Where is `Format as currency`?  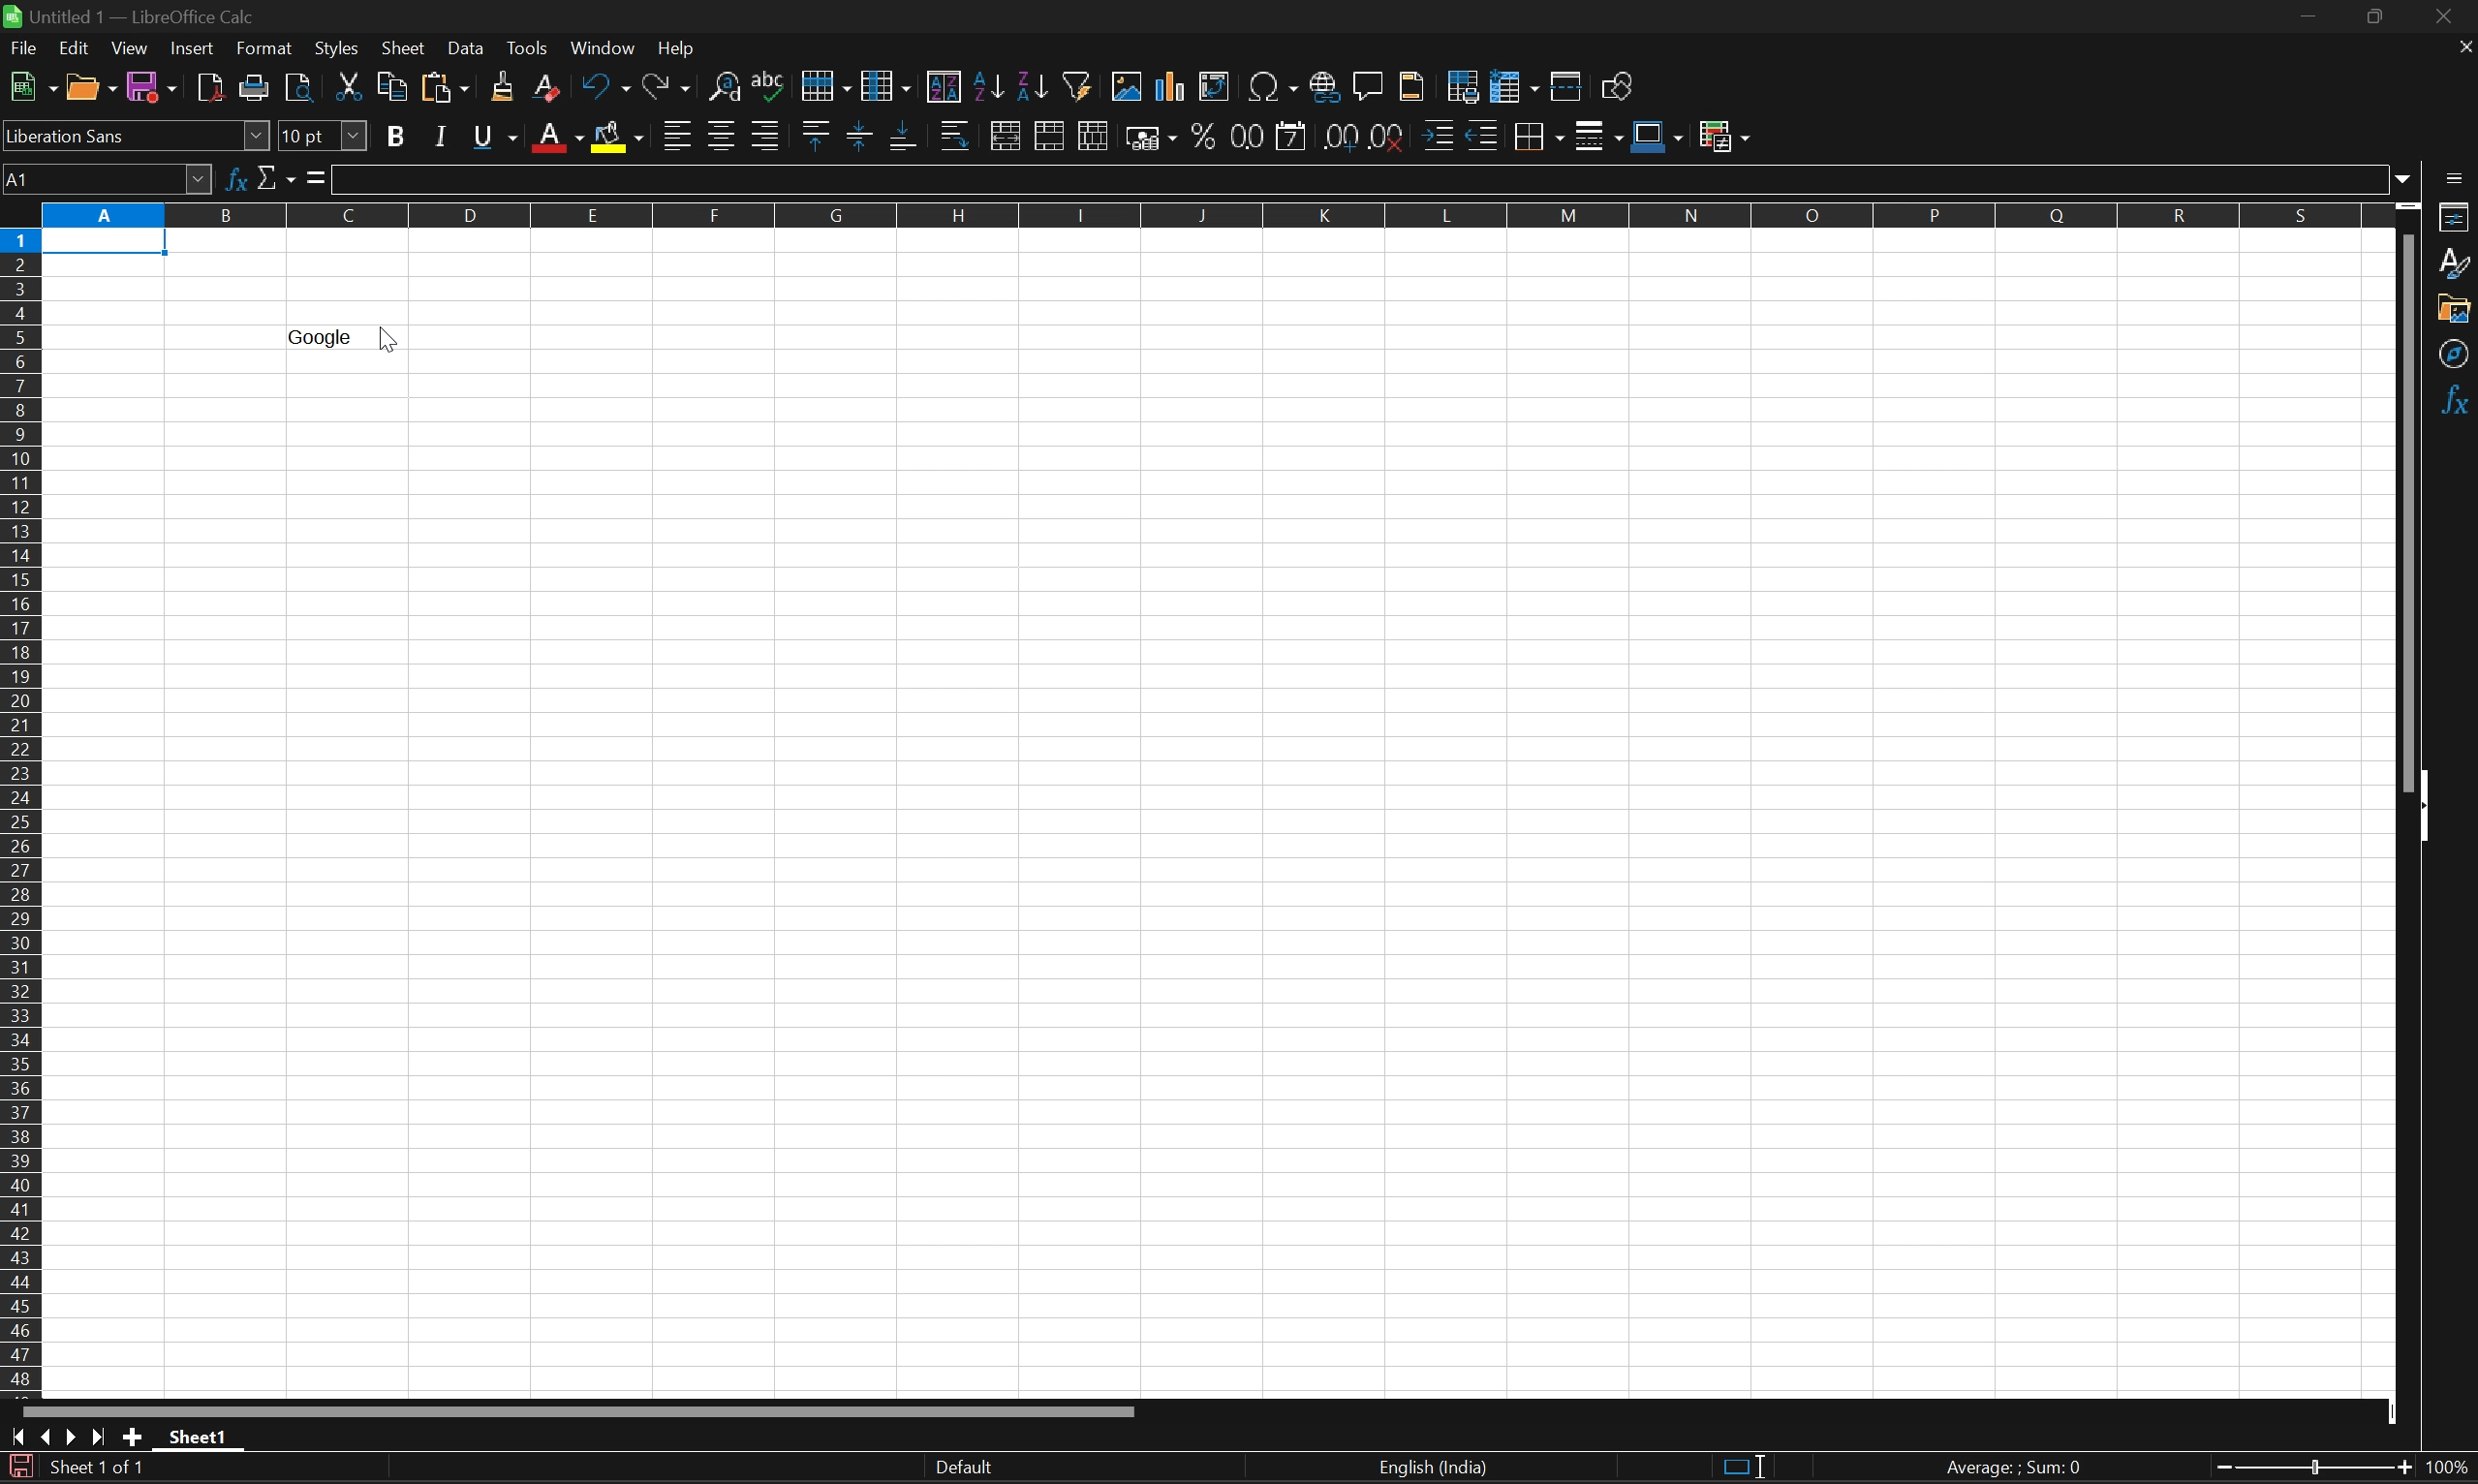 Format as currency is located at coordinates (1152, 138).